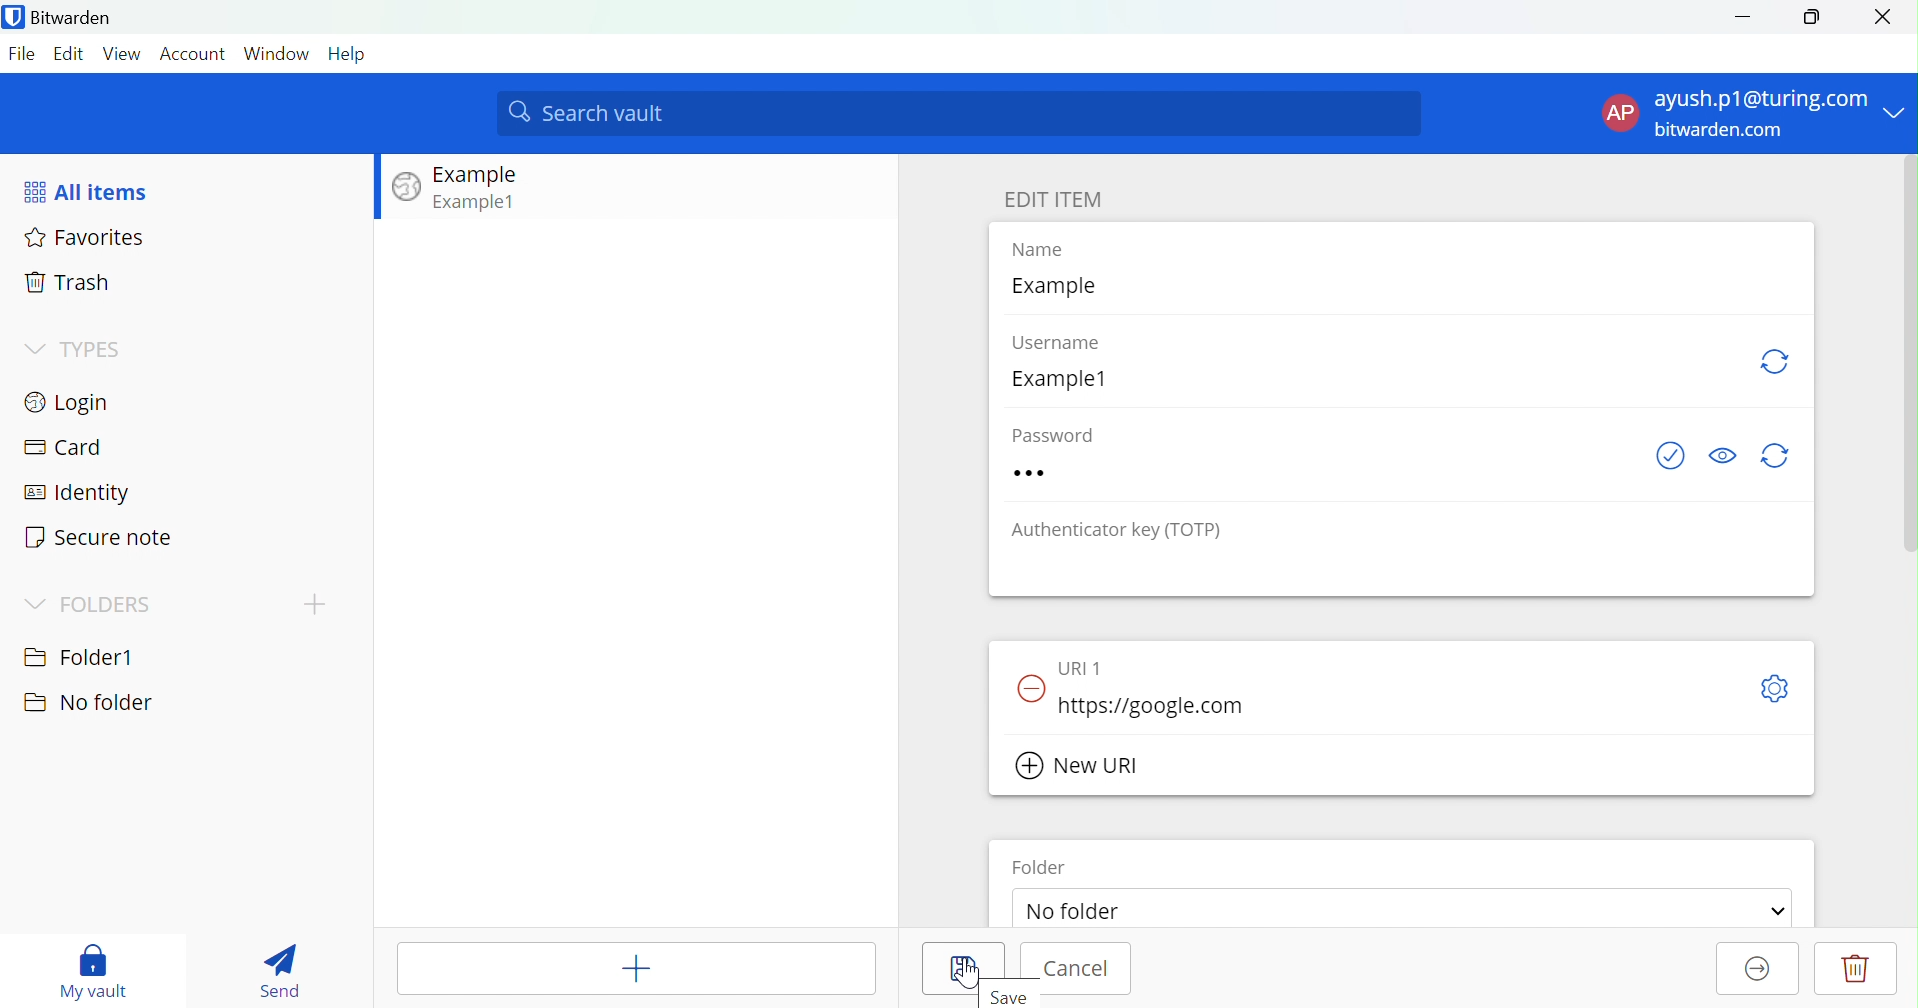  Describe the element at coordinates (94, 351) in the screenshot. I see `TYPES` at that location.